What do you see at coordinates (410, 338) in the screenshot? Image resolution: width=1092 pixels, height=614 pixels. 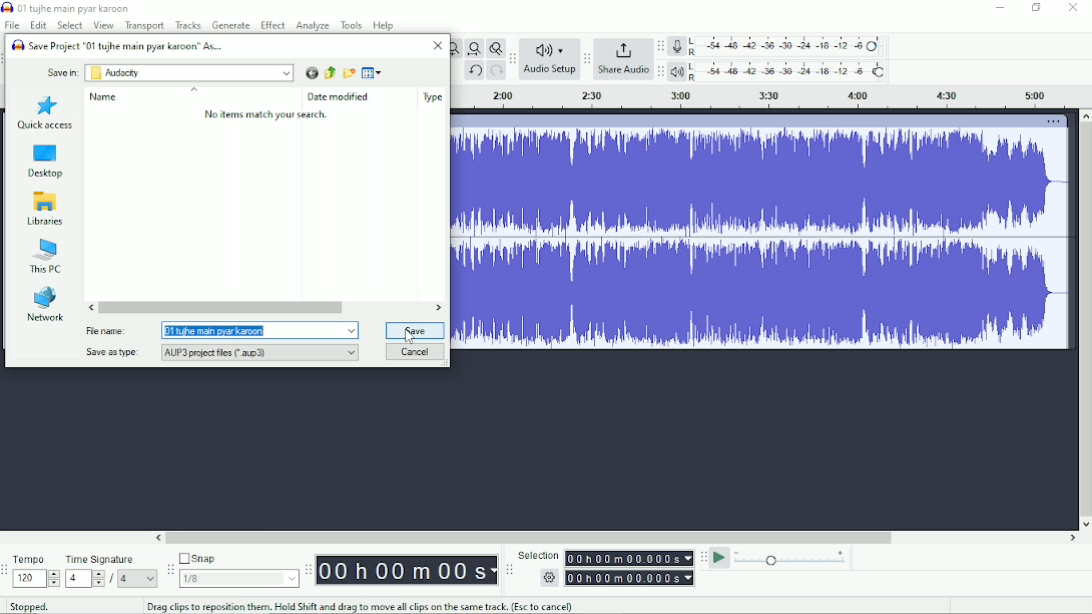 I see `Cursor` at bounding box center [410, 338].